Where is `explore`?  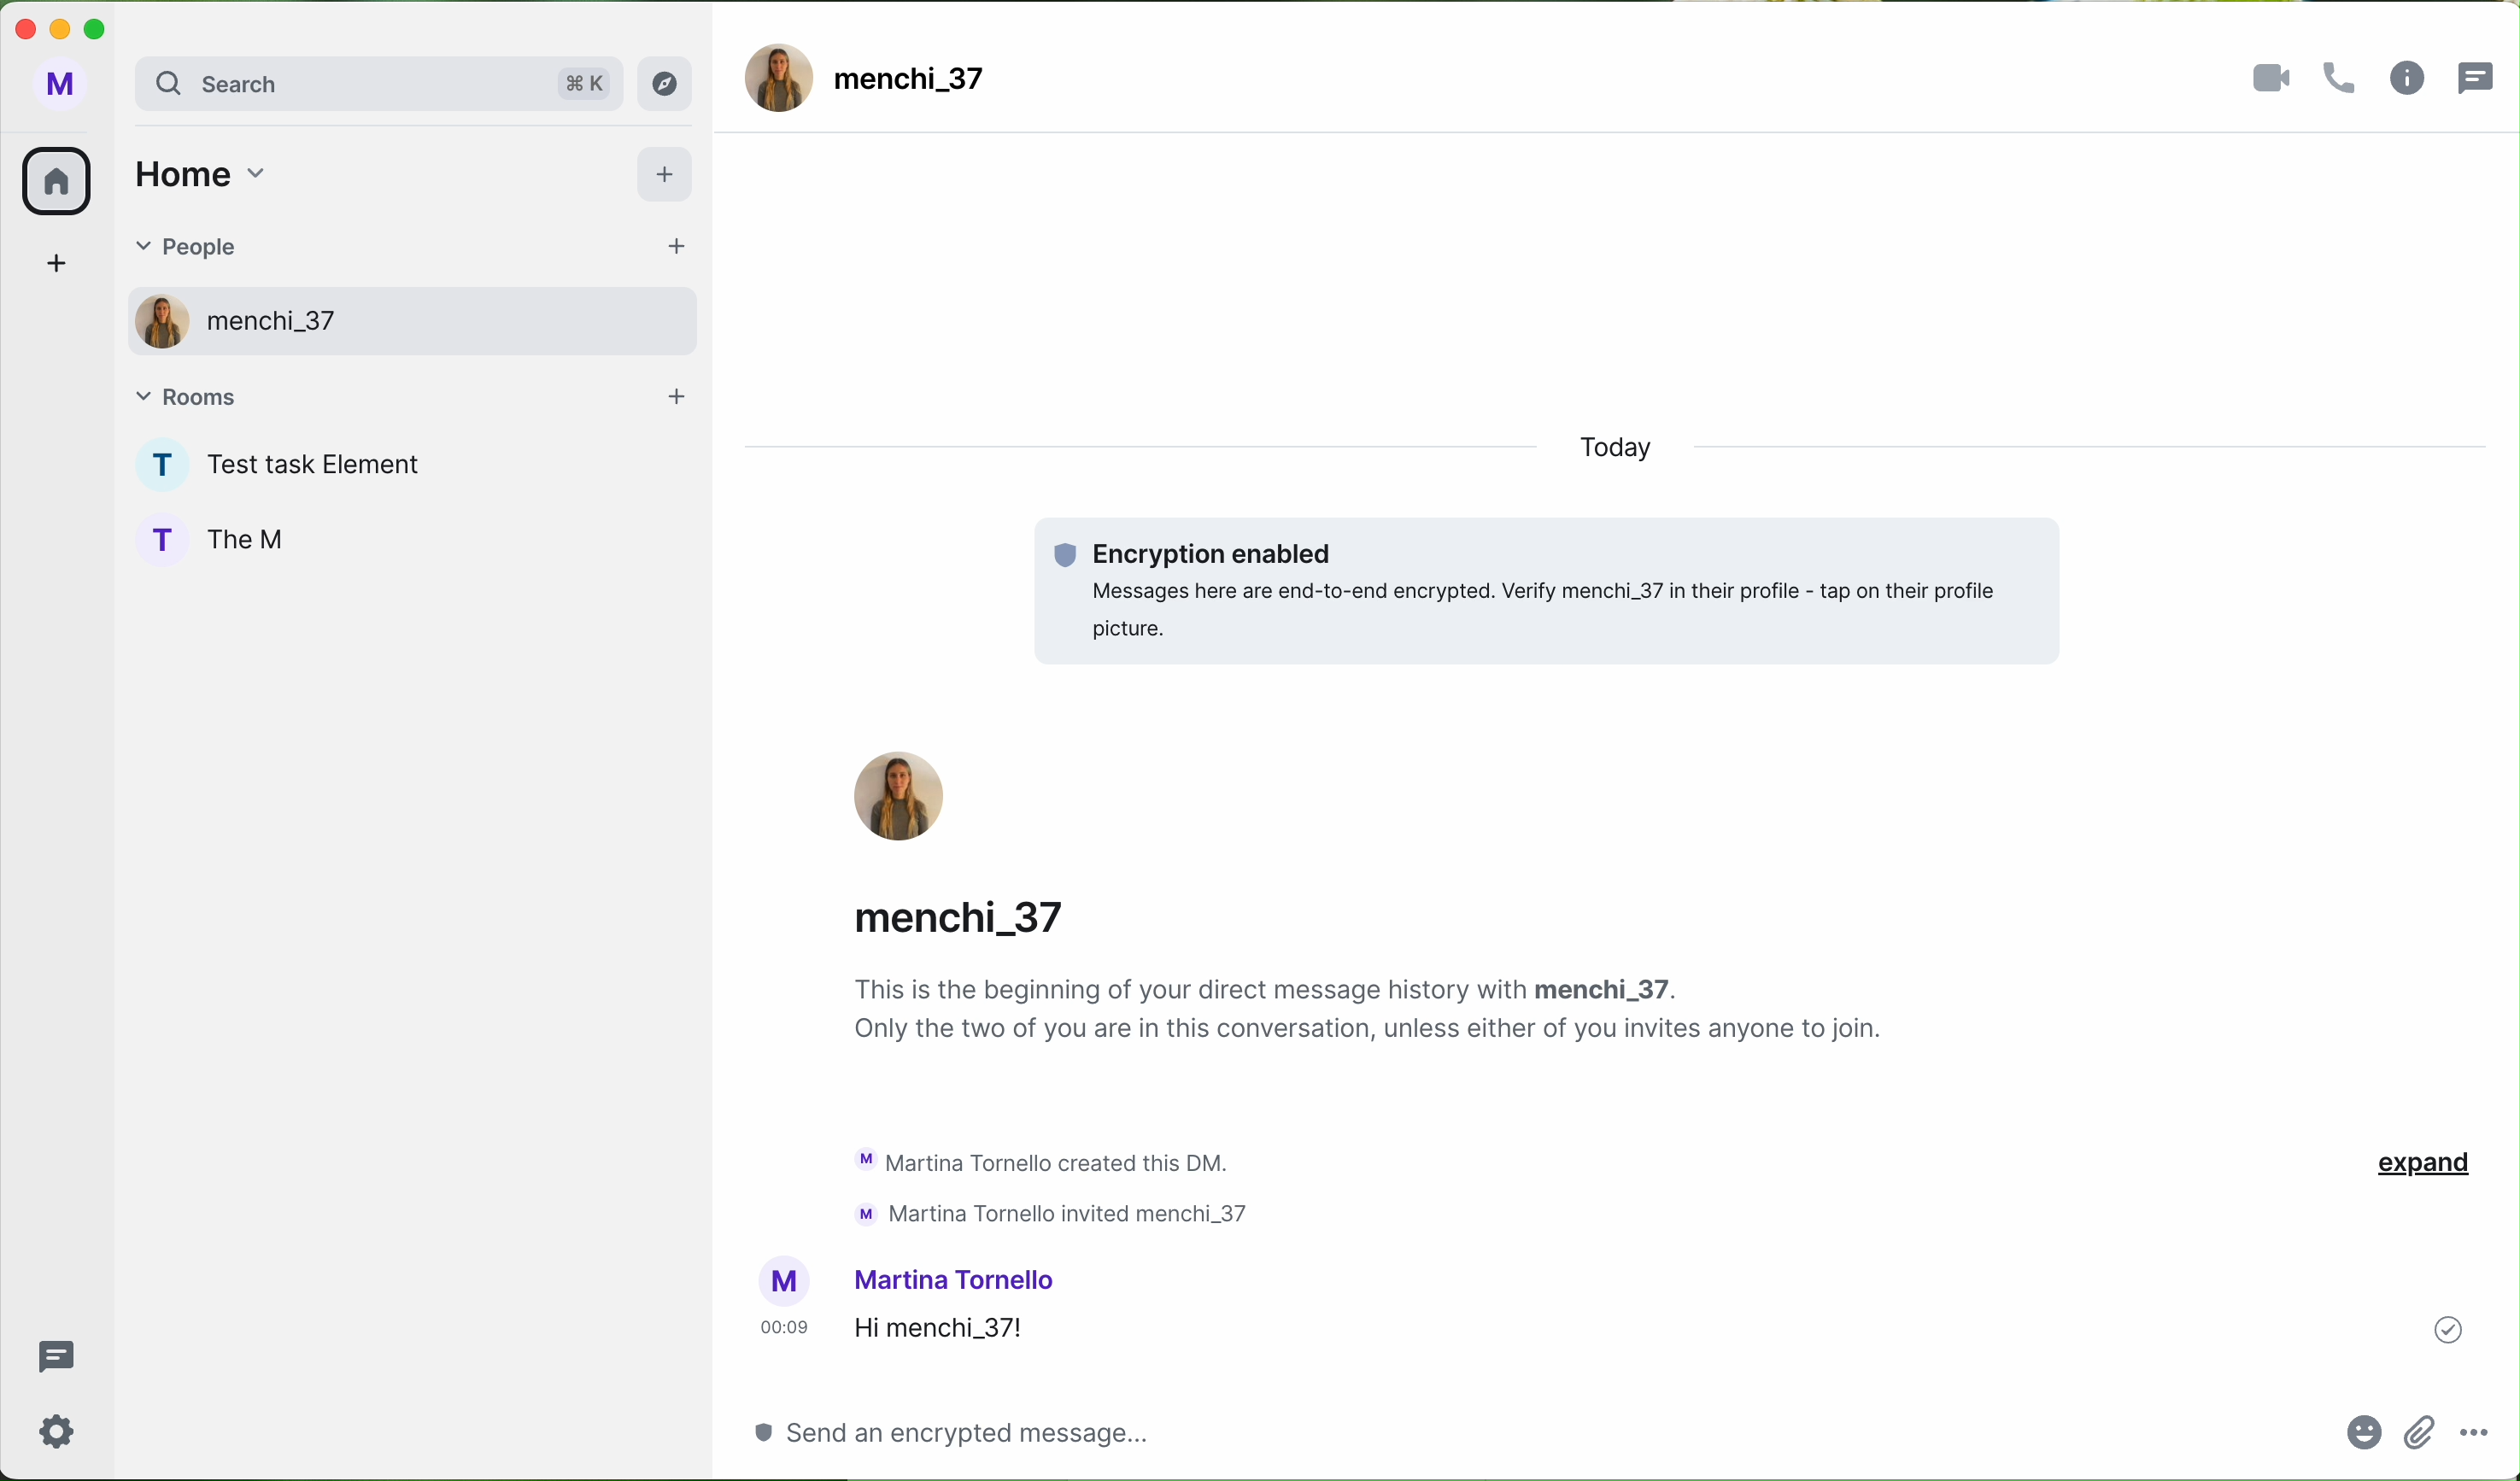 explore is located at coordinates (671, 83).